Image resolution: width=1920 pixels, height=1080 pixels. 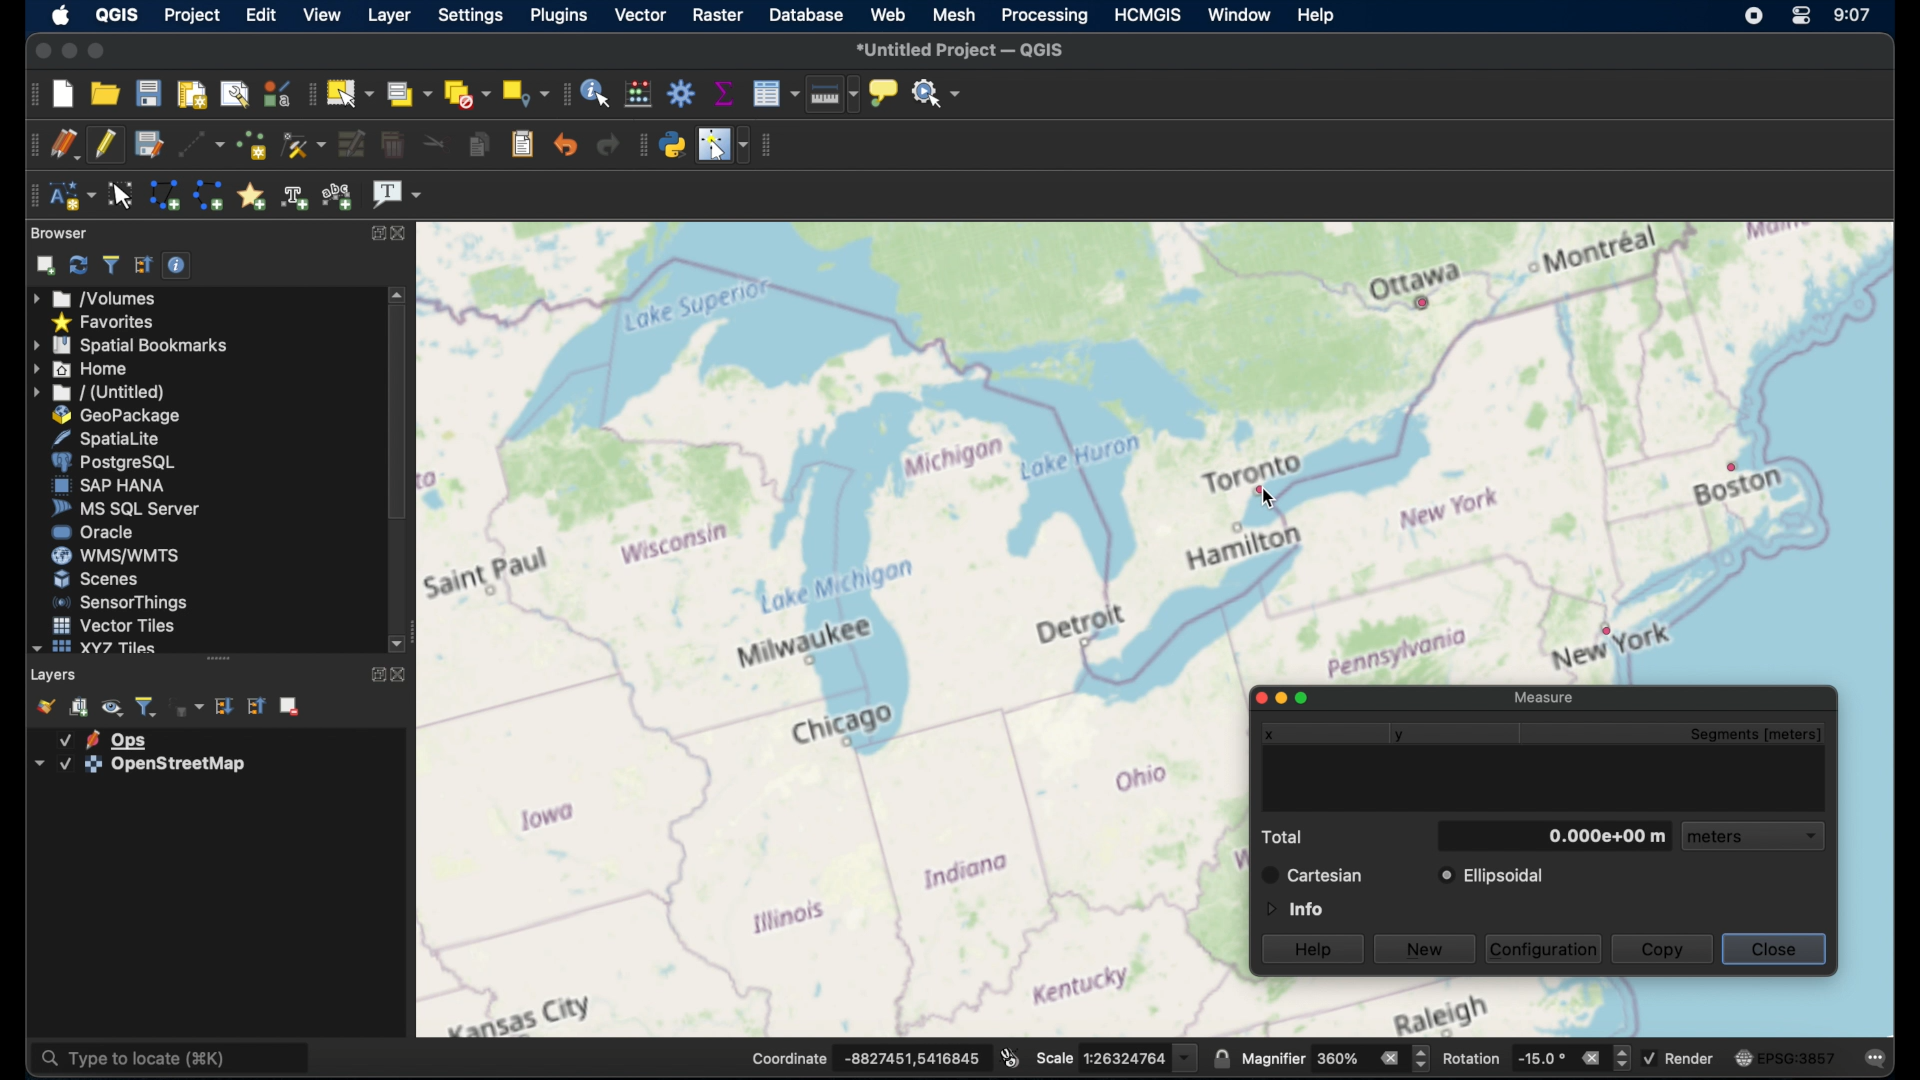 What do you see at coordinates (121, 602) in the screenshot?
I see `sensorthings` at bounding box center [121, 602].